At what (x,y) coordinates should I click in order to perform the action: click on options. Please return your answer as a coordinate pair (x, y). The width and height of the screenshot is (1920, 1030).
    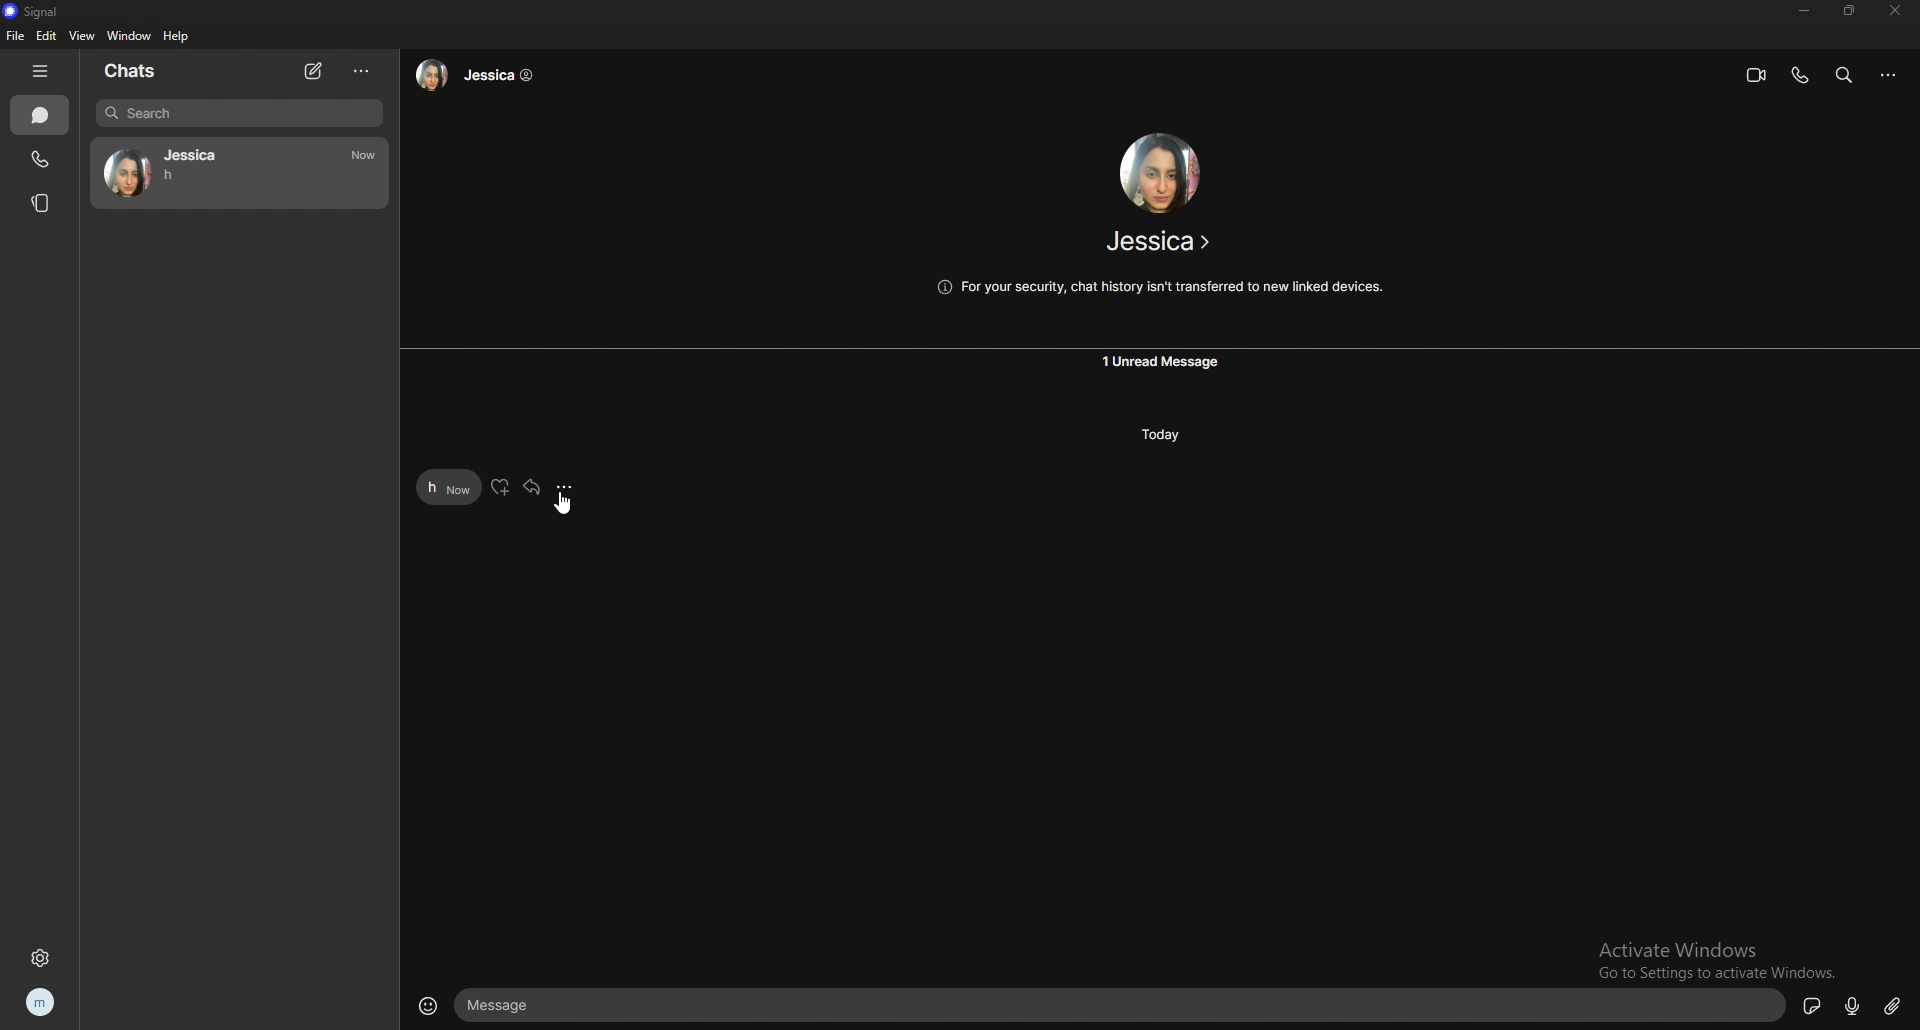
    Looking at the image, I should click on (566, 487).